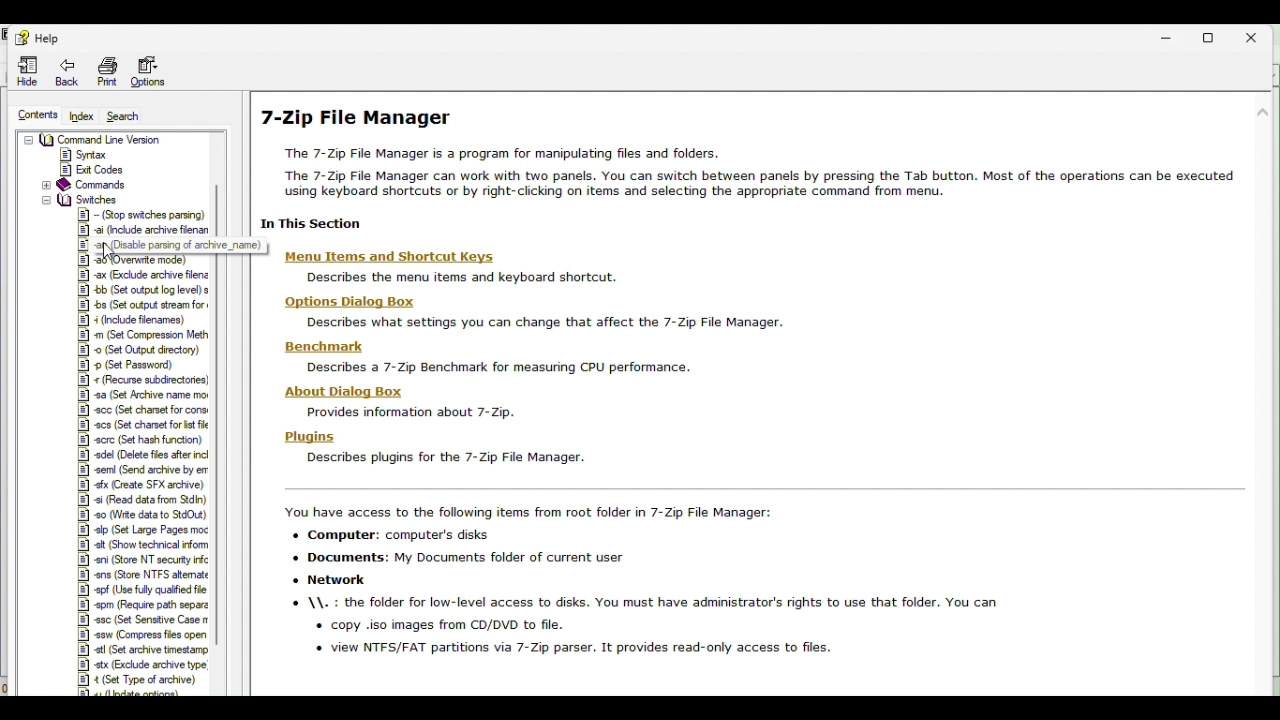 Image resolution: width=1280 pixels, height=720 pixels. What do you see at coordinates (143, 514) in the screenshot?
I see `8] 90 (Wite data to StdOut)` at bounding box center [143, 514].